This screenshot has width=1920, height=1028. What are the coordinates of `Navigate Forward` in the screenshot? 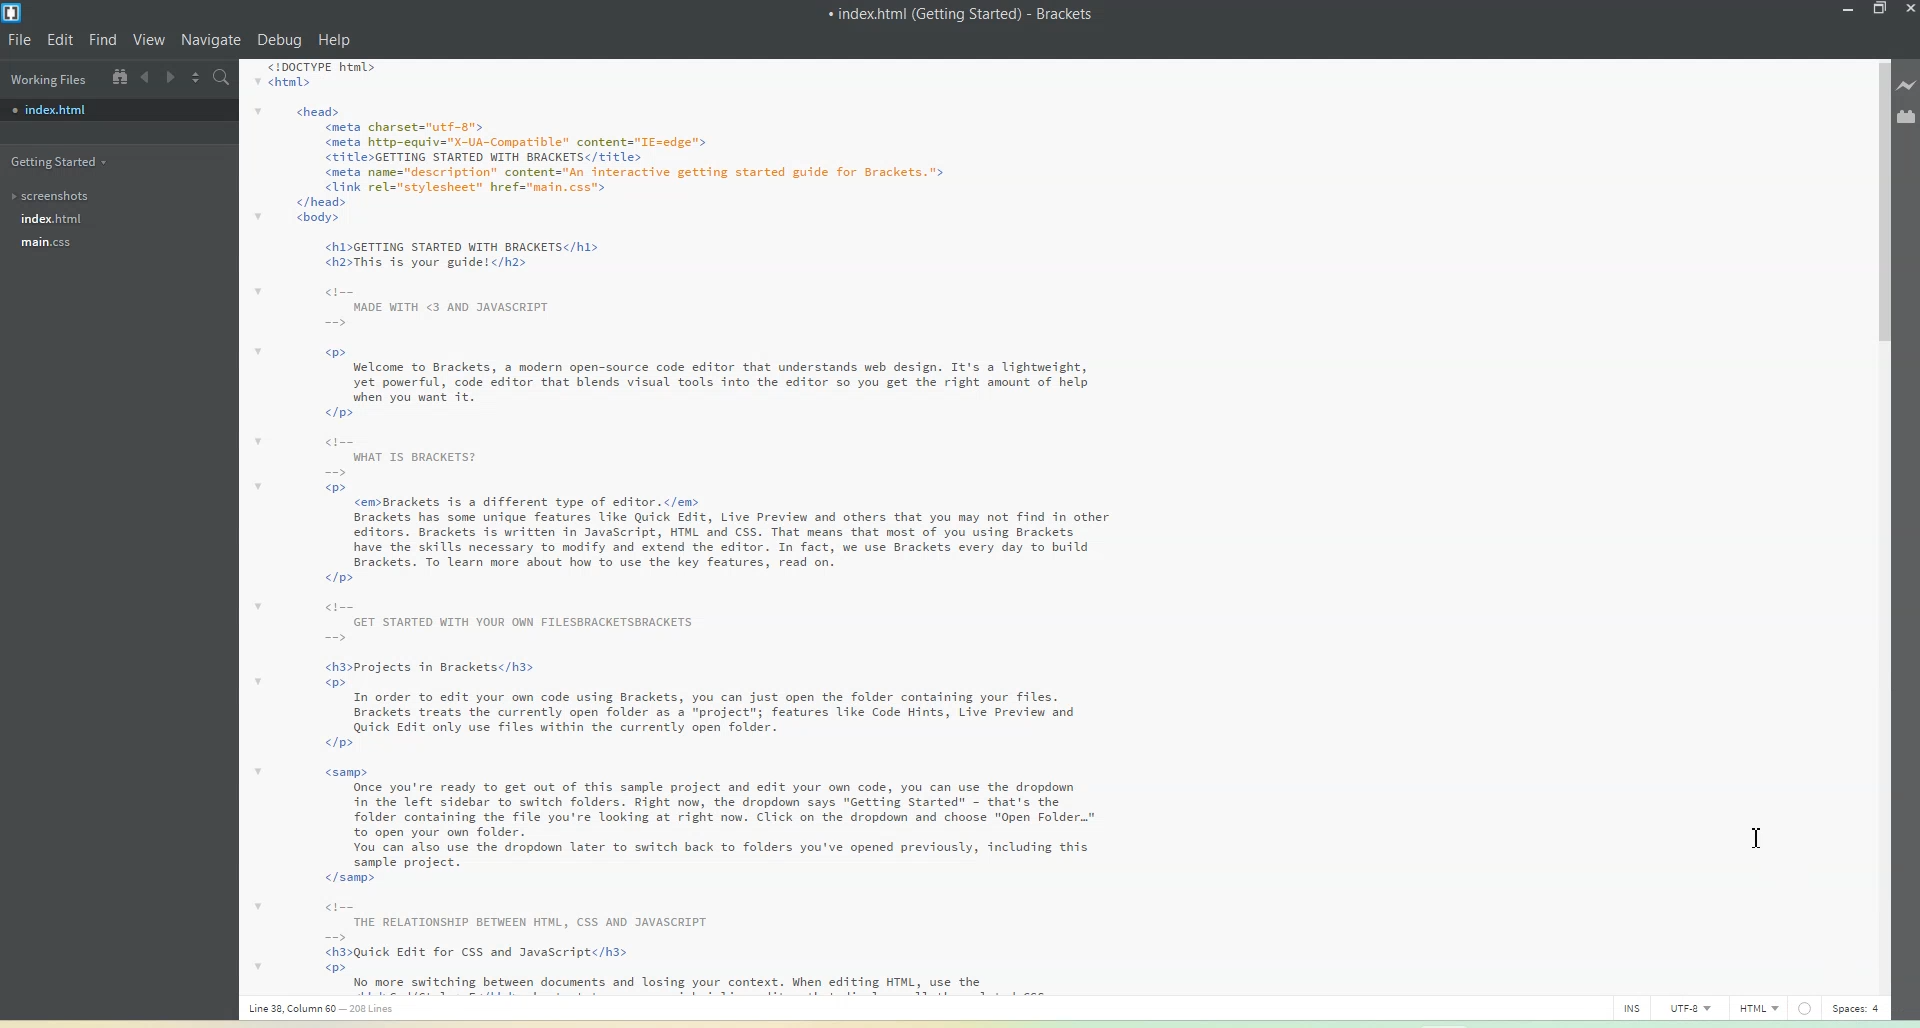 It's located at (171, 77).